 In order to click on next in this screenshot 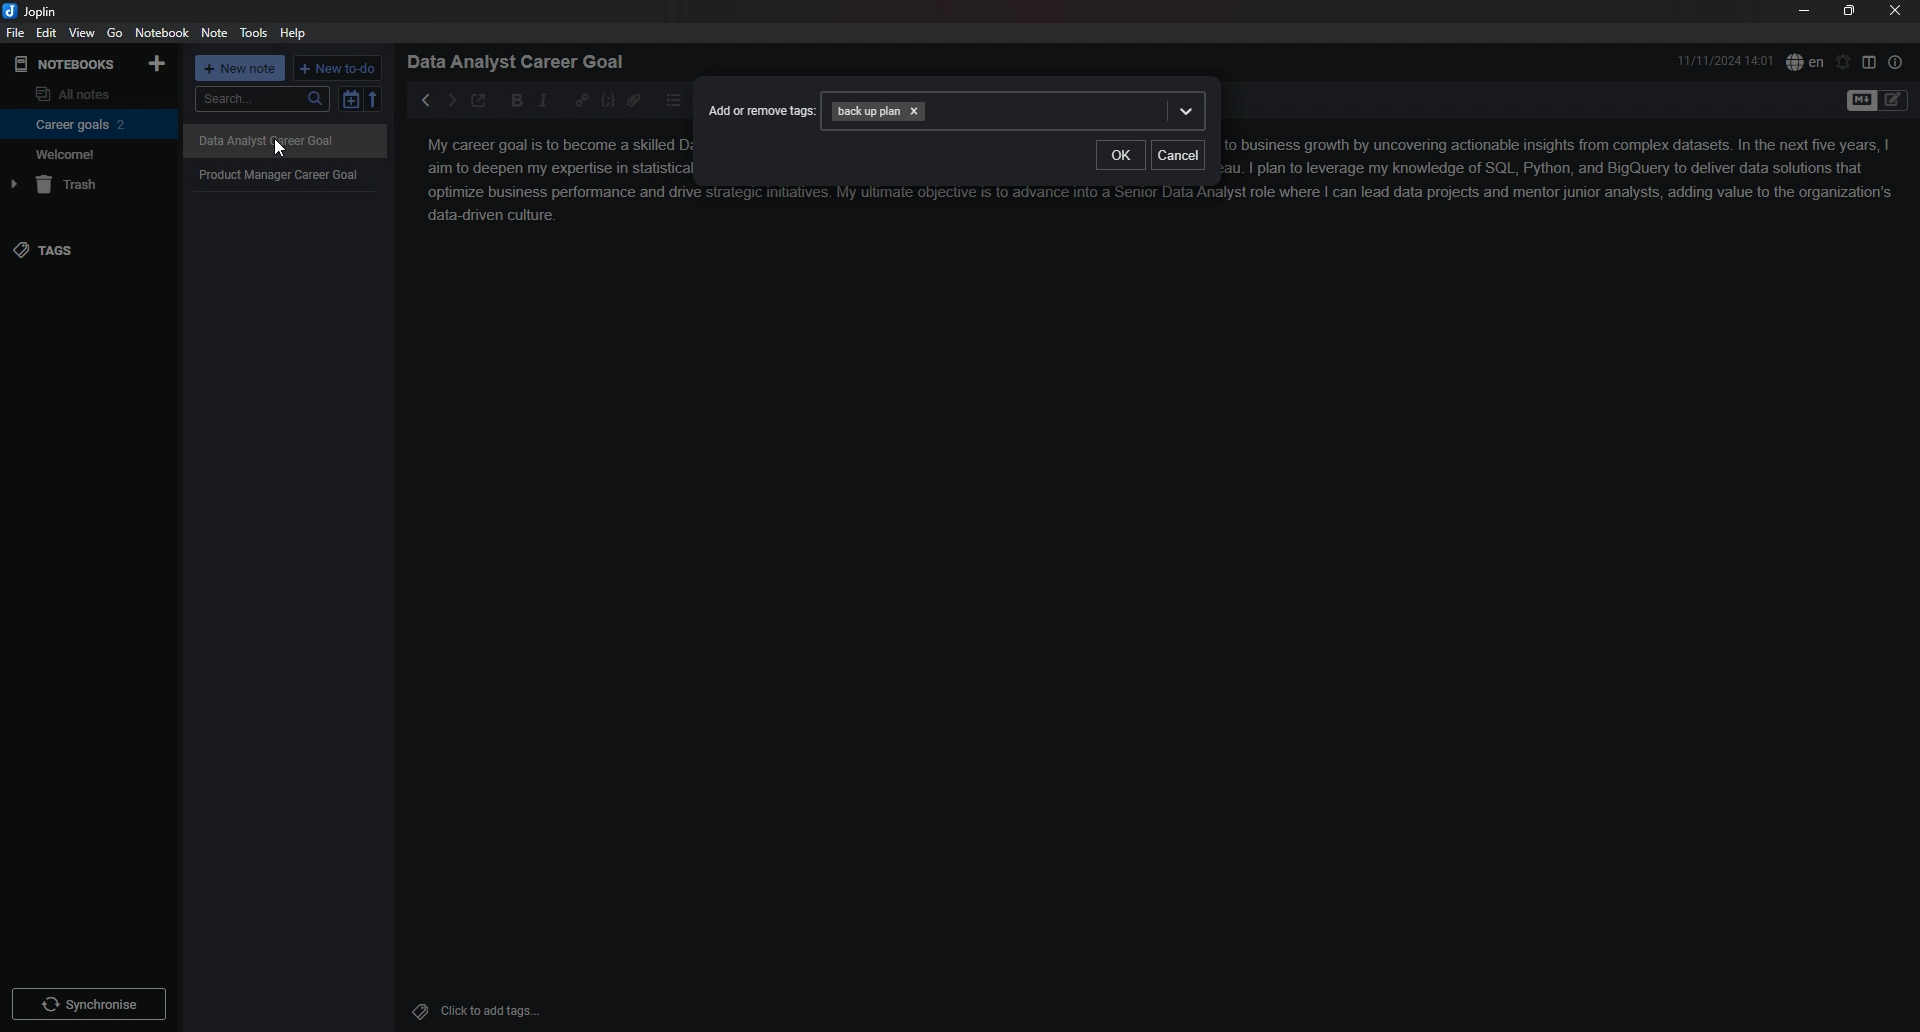, I will do `click(451, 101)`.